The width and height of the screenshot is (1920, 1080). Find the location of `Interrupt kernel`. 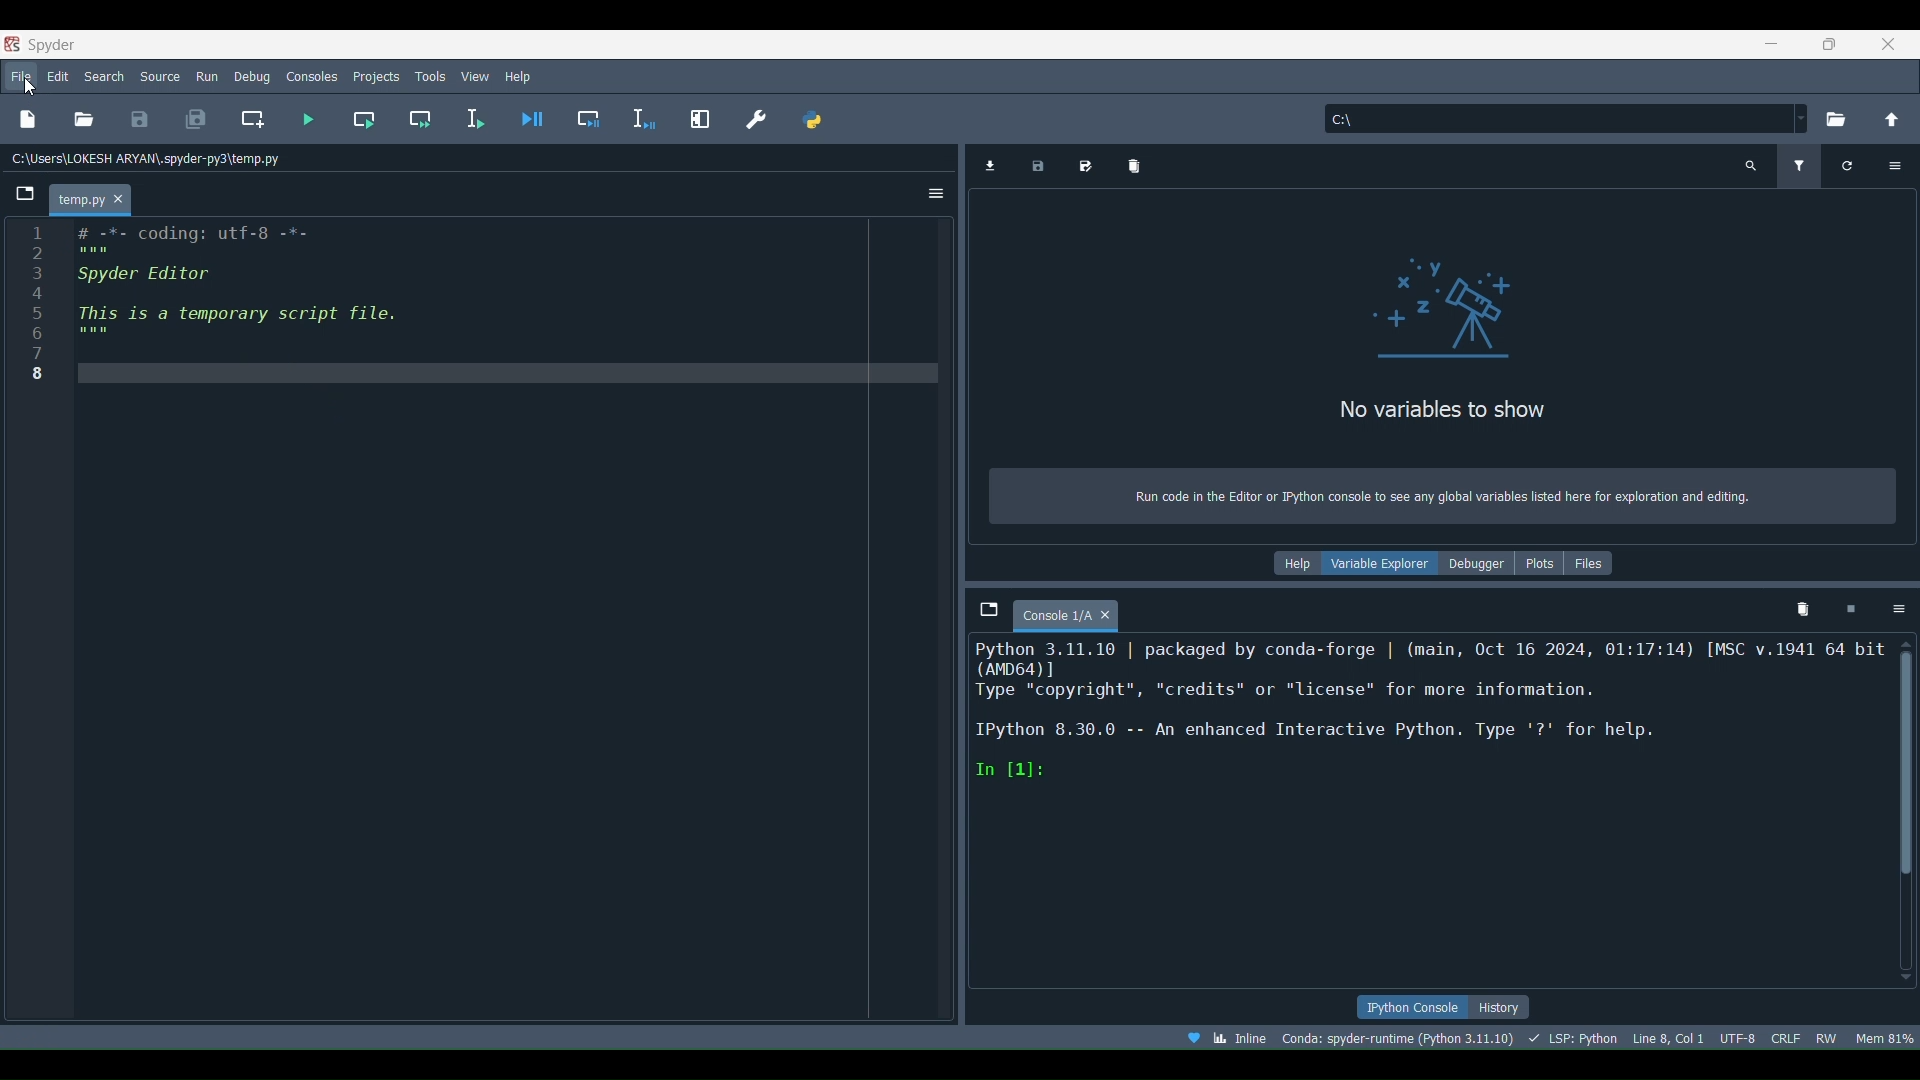

Interrupt kernel is located at coordinates (1851, 608).